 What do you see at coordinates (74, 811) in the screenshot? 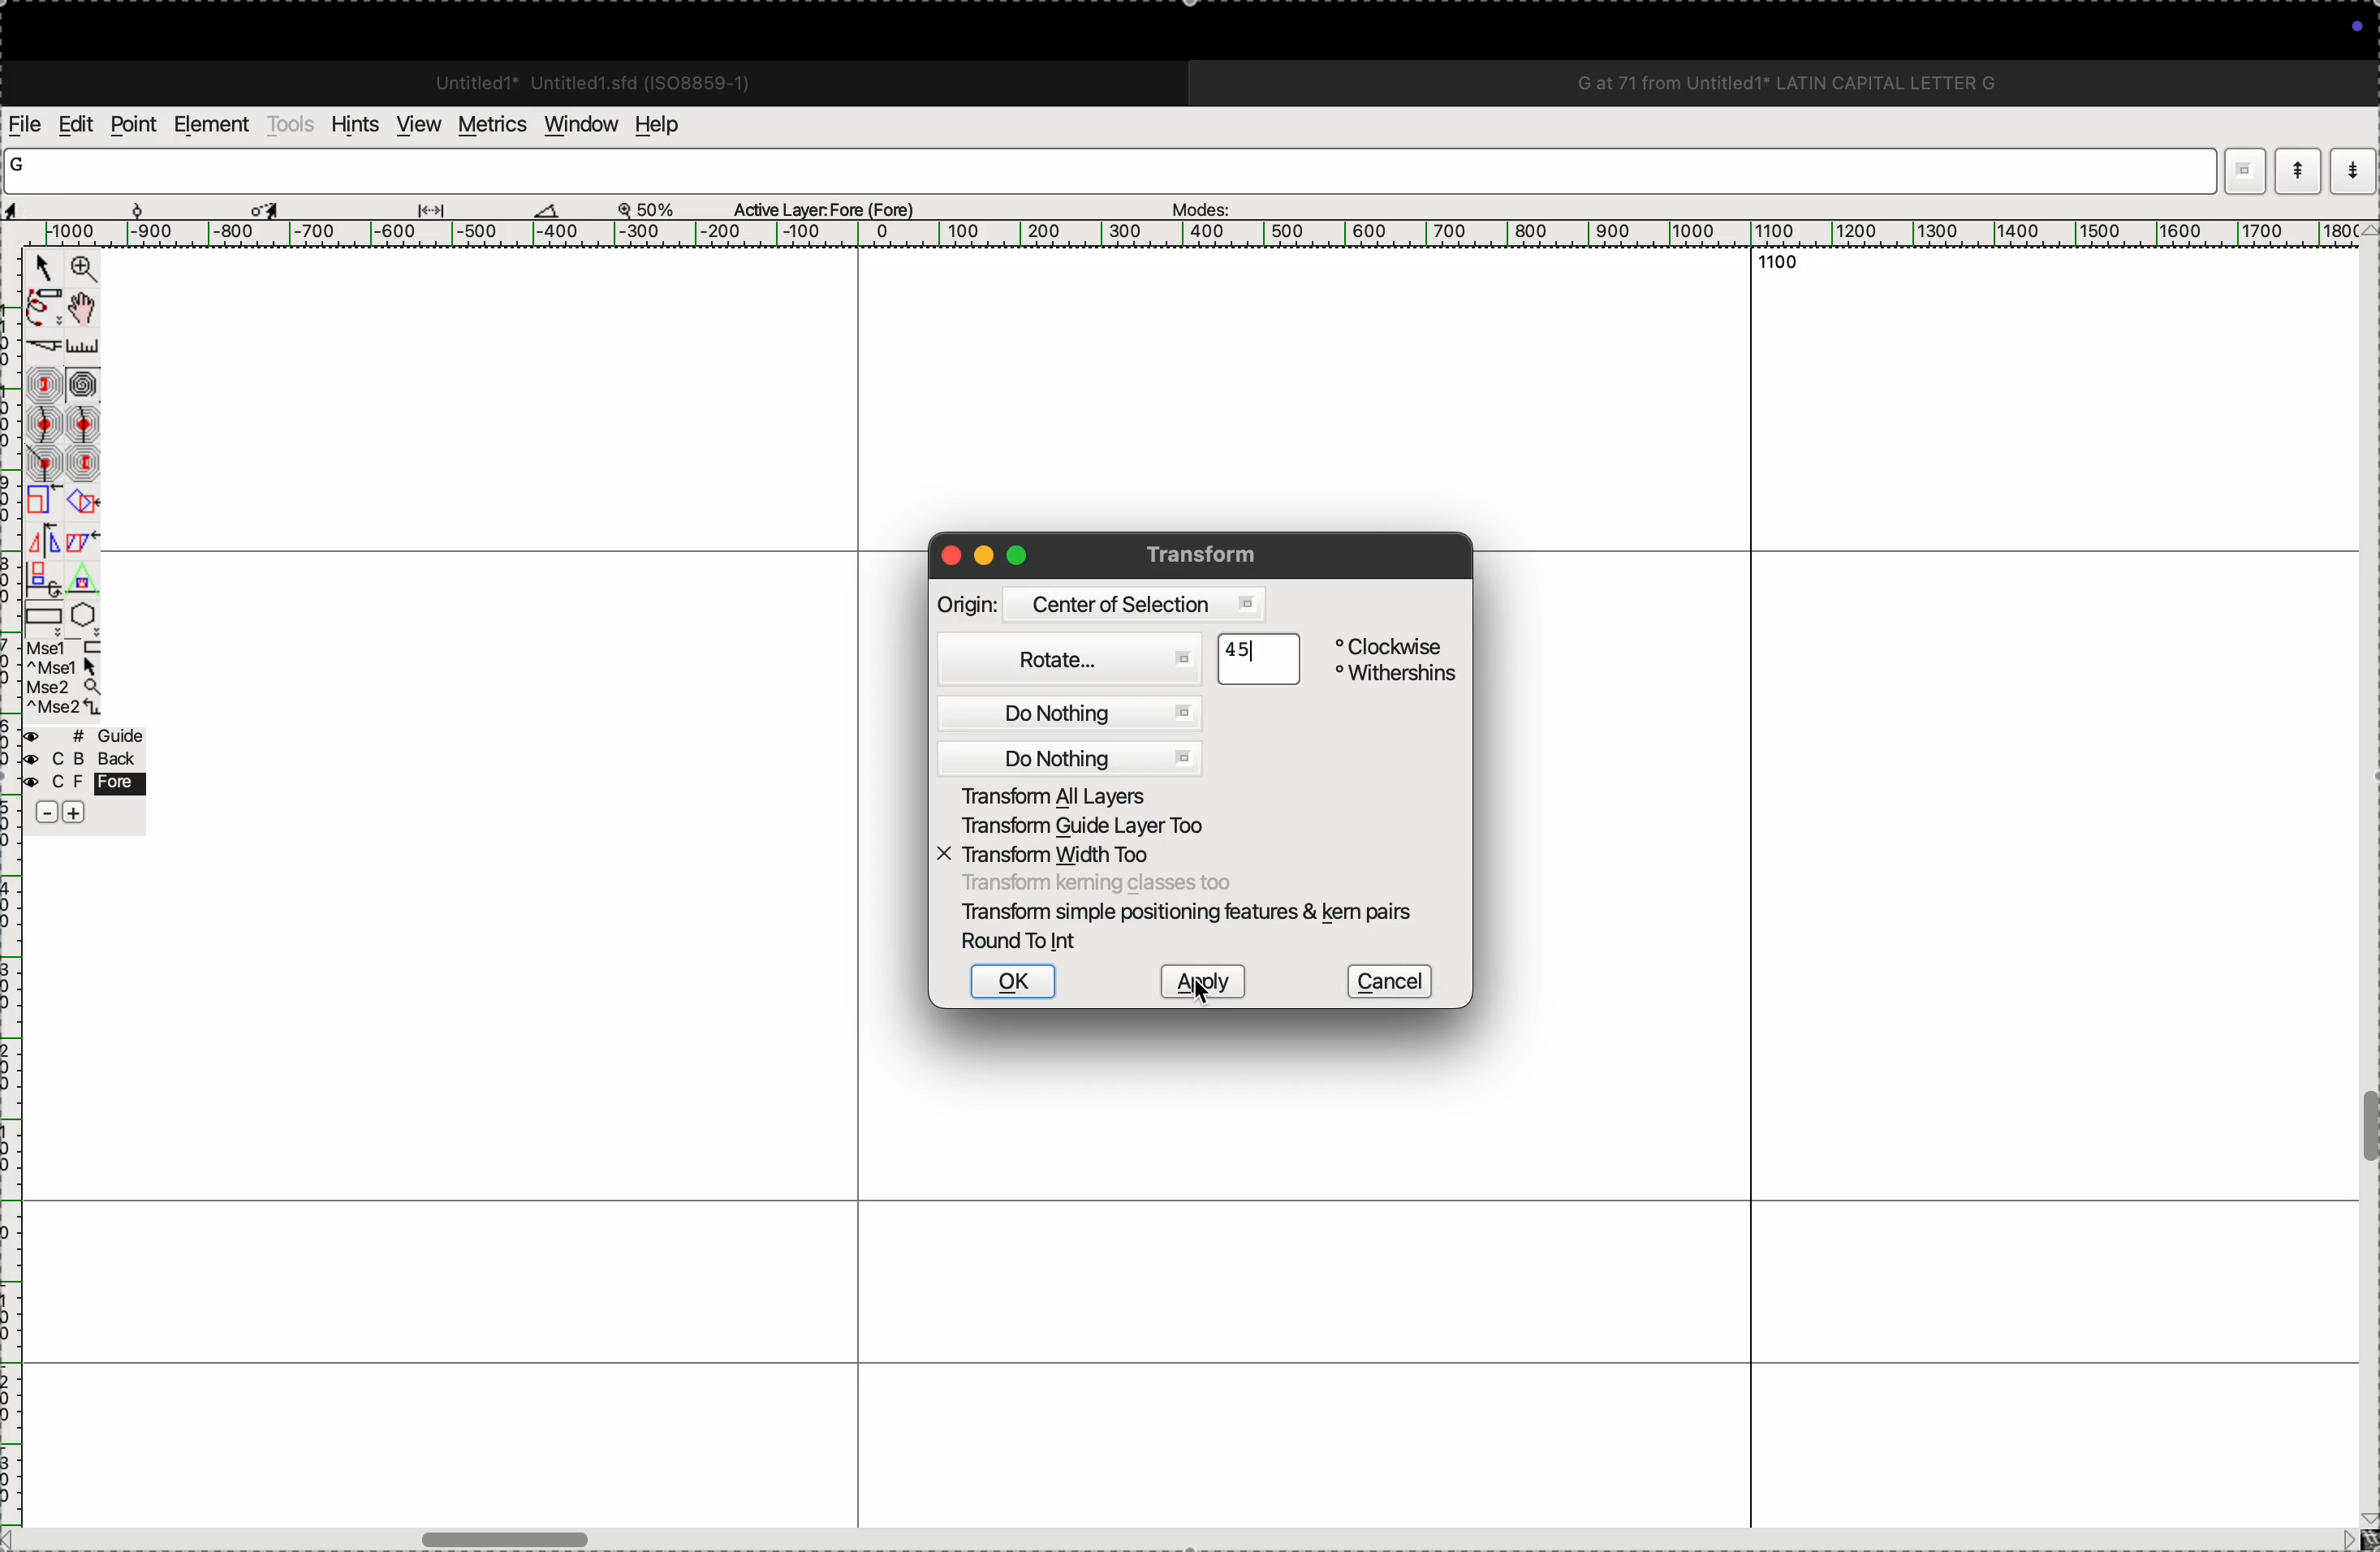
I see `increase` at bounding box center [74, 811].